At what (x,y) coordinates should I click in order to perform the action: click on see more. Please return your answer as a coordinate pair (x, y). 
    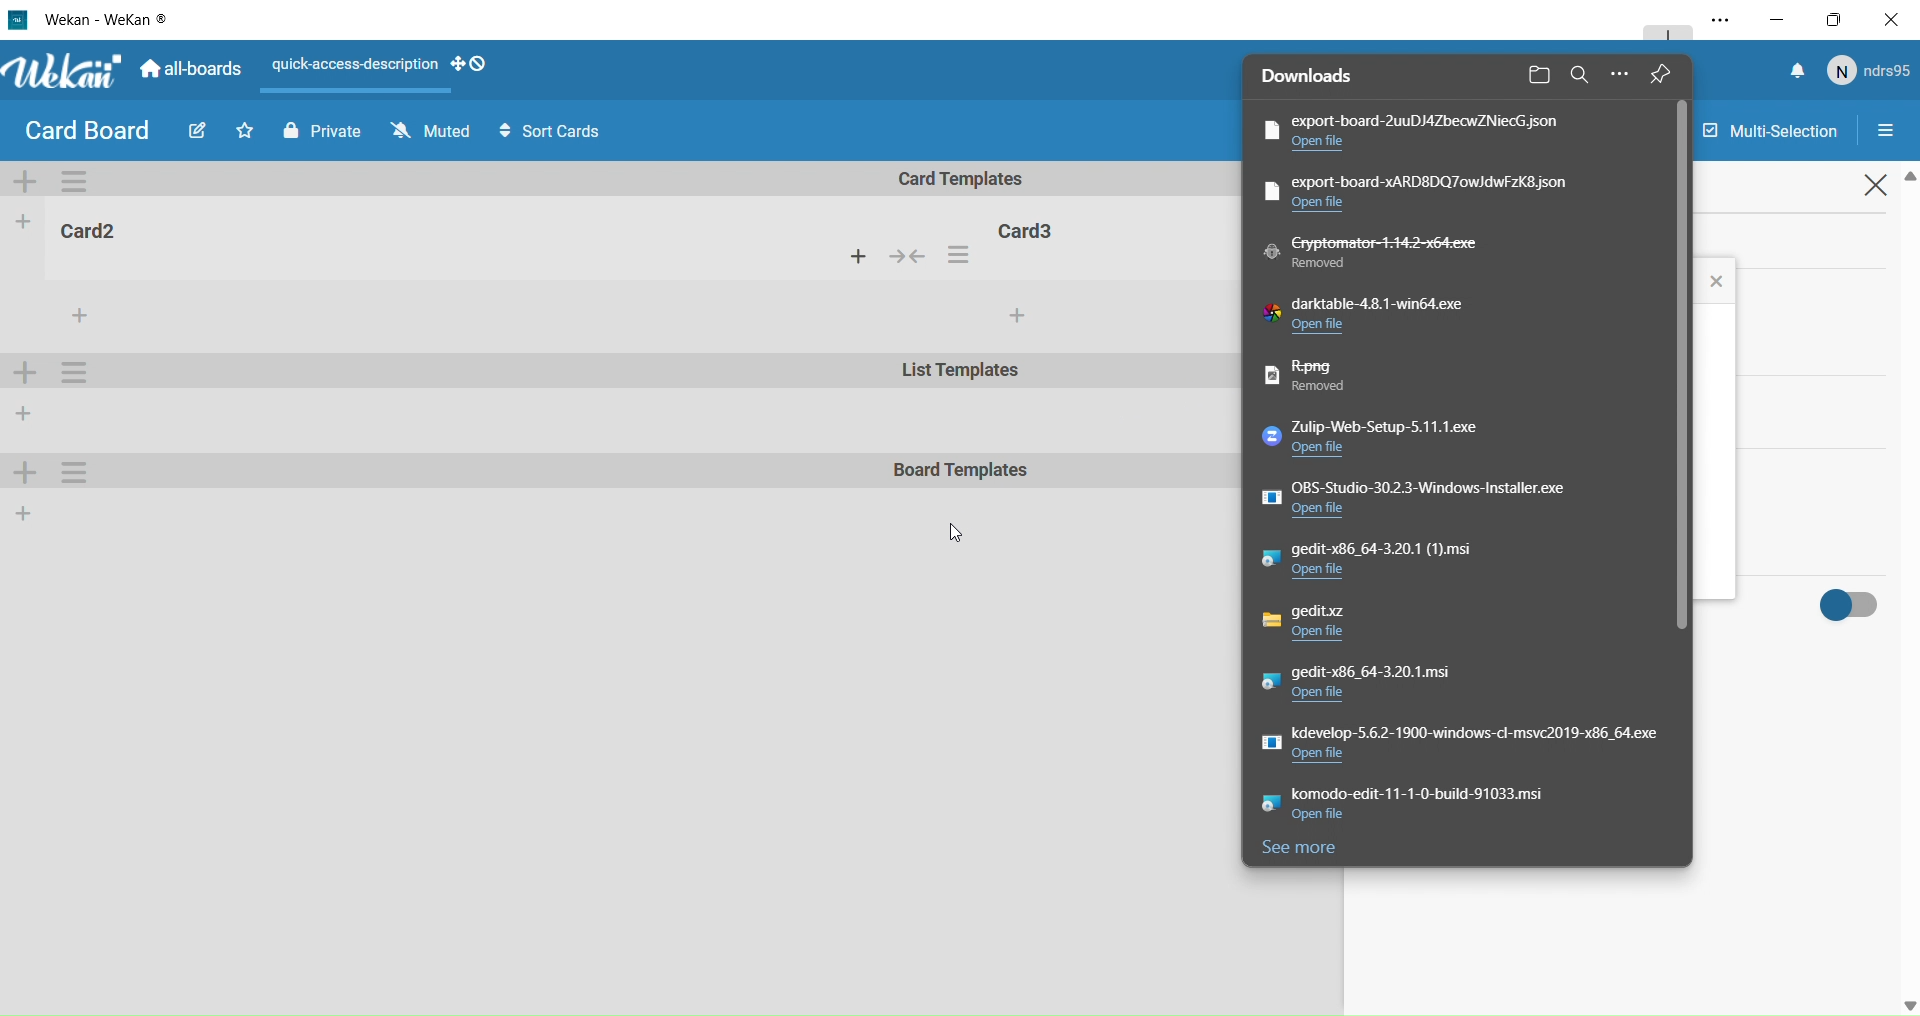
    Looking at the image, I should click on (1309, 854).